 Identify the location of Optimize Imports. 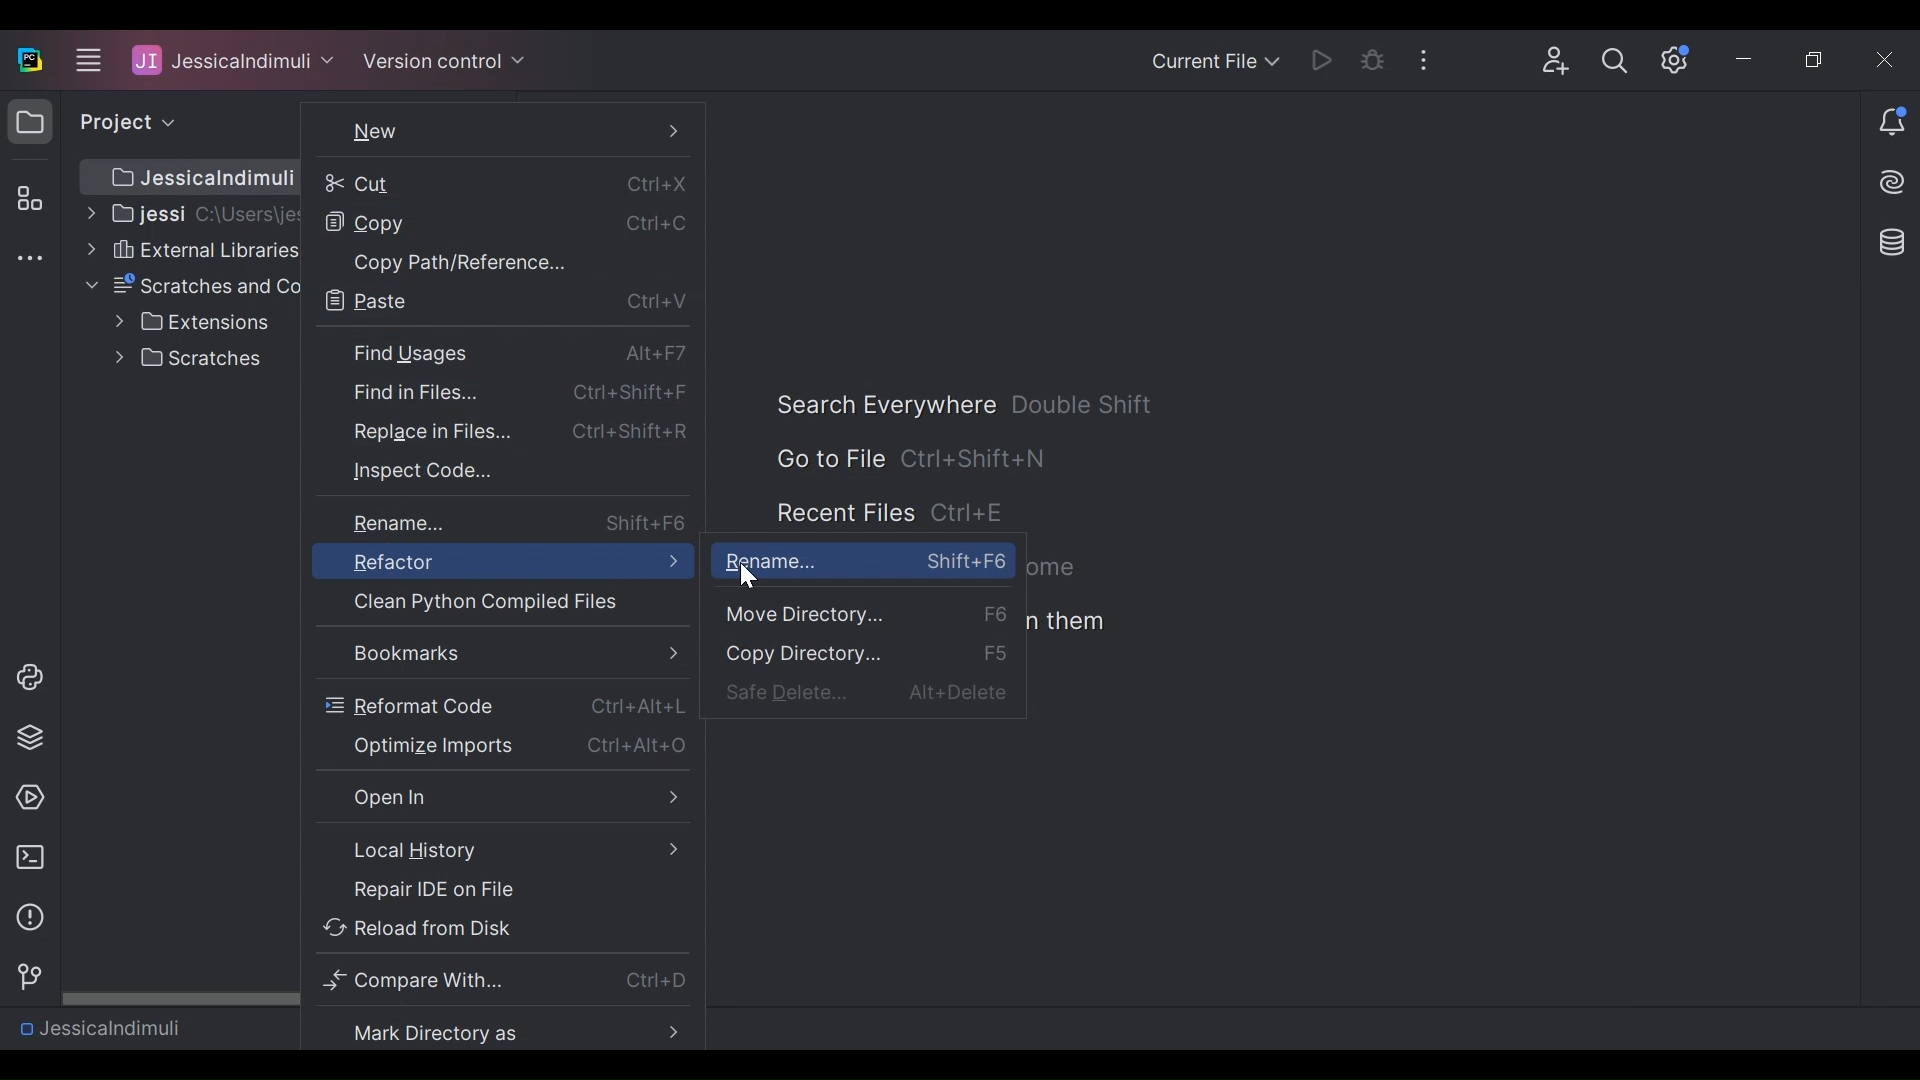
(502, 745).